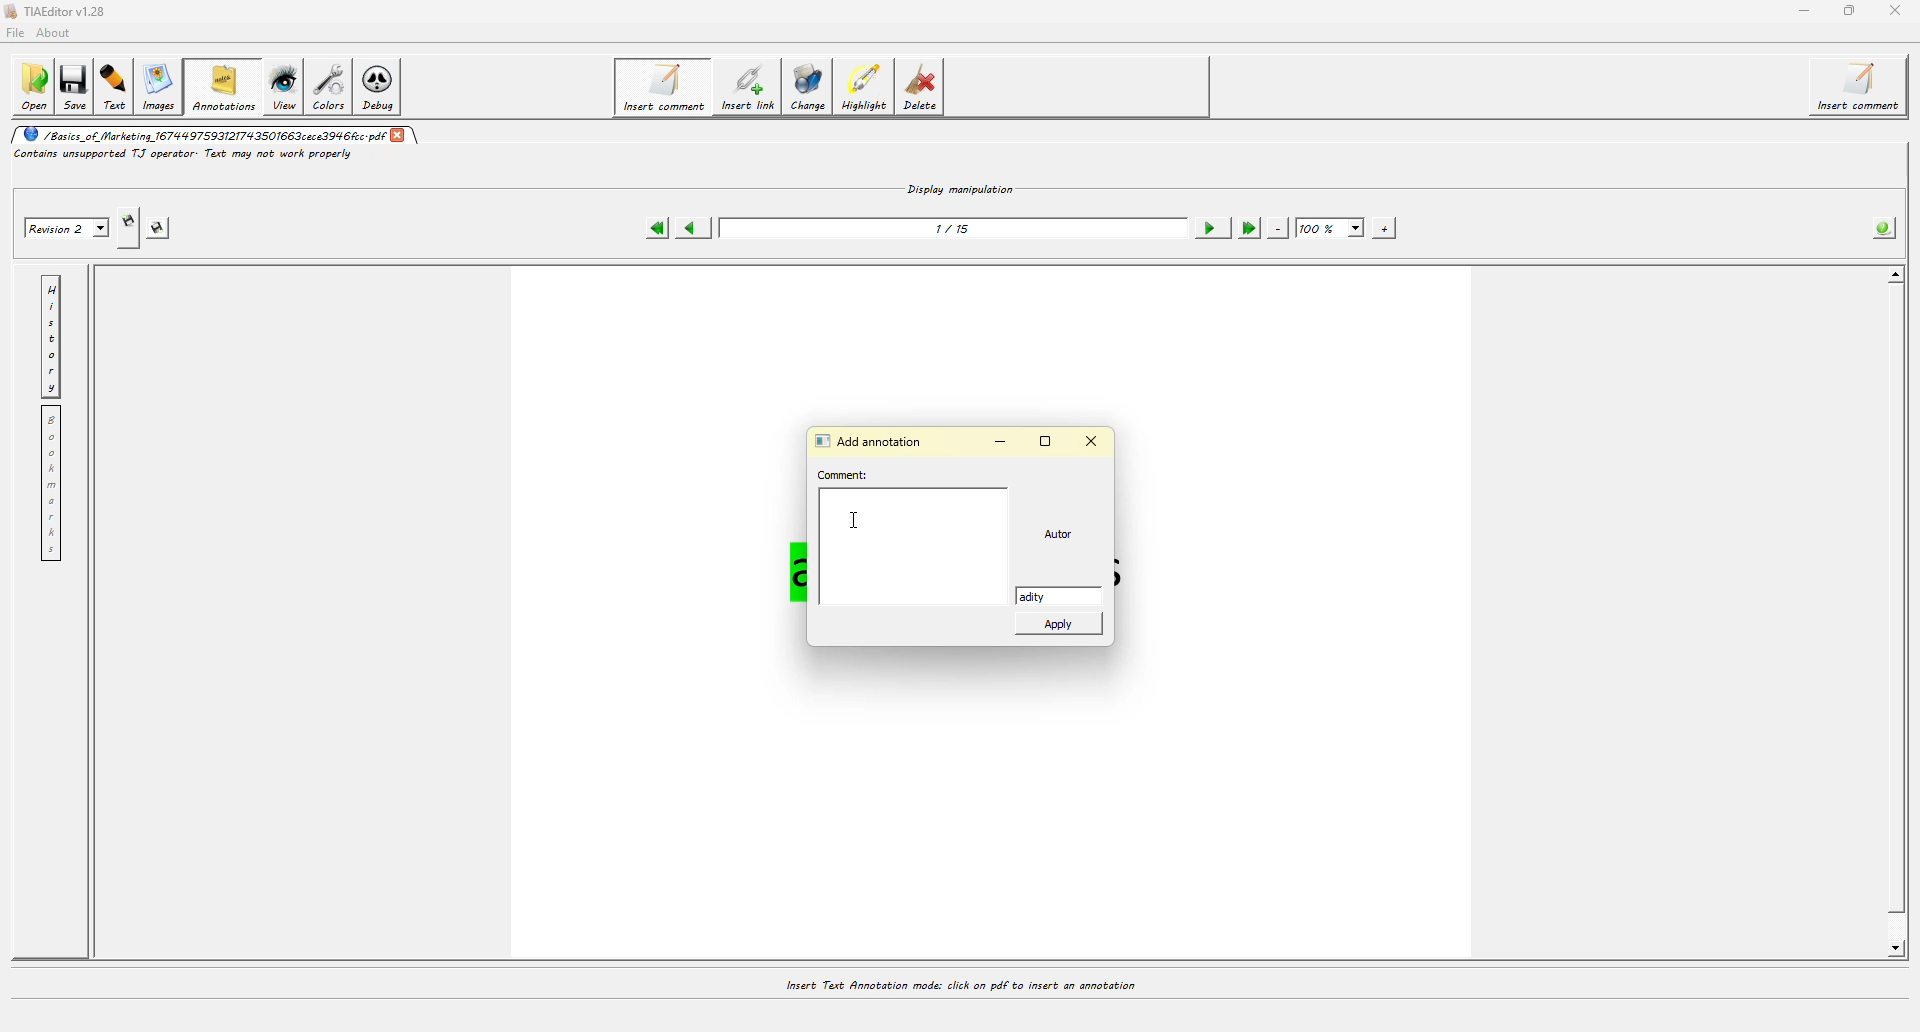 The width and height of the screenshot is (1920, 1032). I want to click on bookmarks, so click(50, 484).